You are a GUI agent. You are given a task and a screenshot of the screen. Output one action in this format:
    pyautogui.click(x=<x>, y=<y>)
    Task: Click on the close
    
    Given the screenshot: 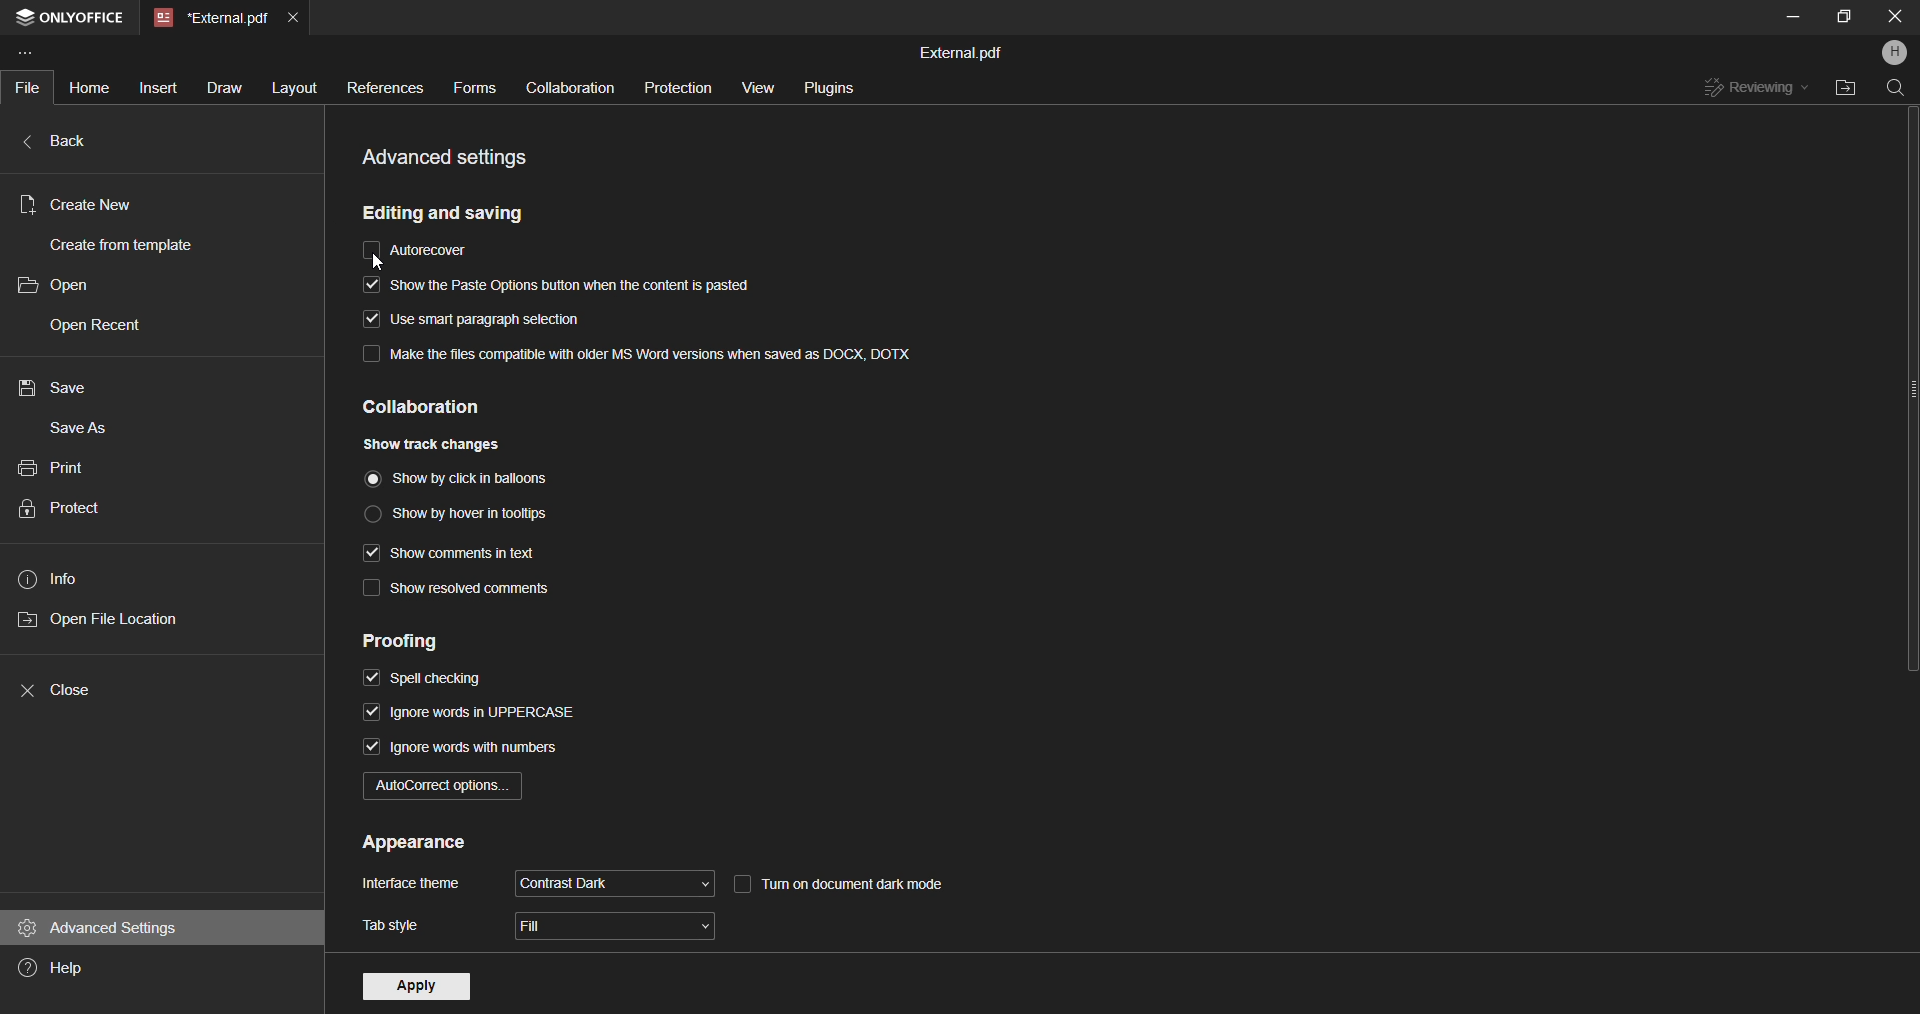 What is the action you would take?
    pyautogui.click(x=72, y=686)
    